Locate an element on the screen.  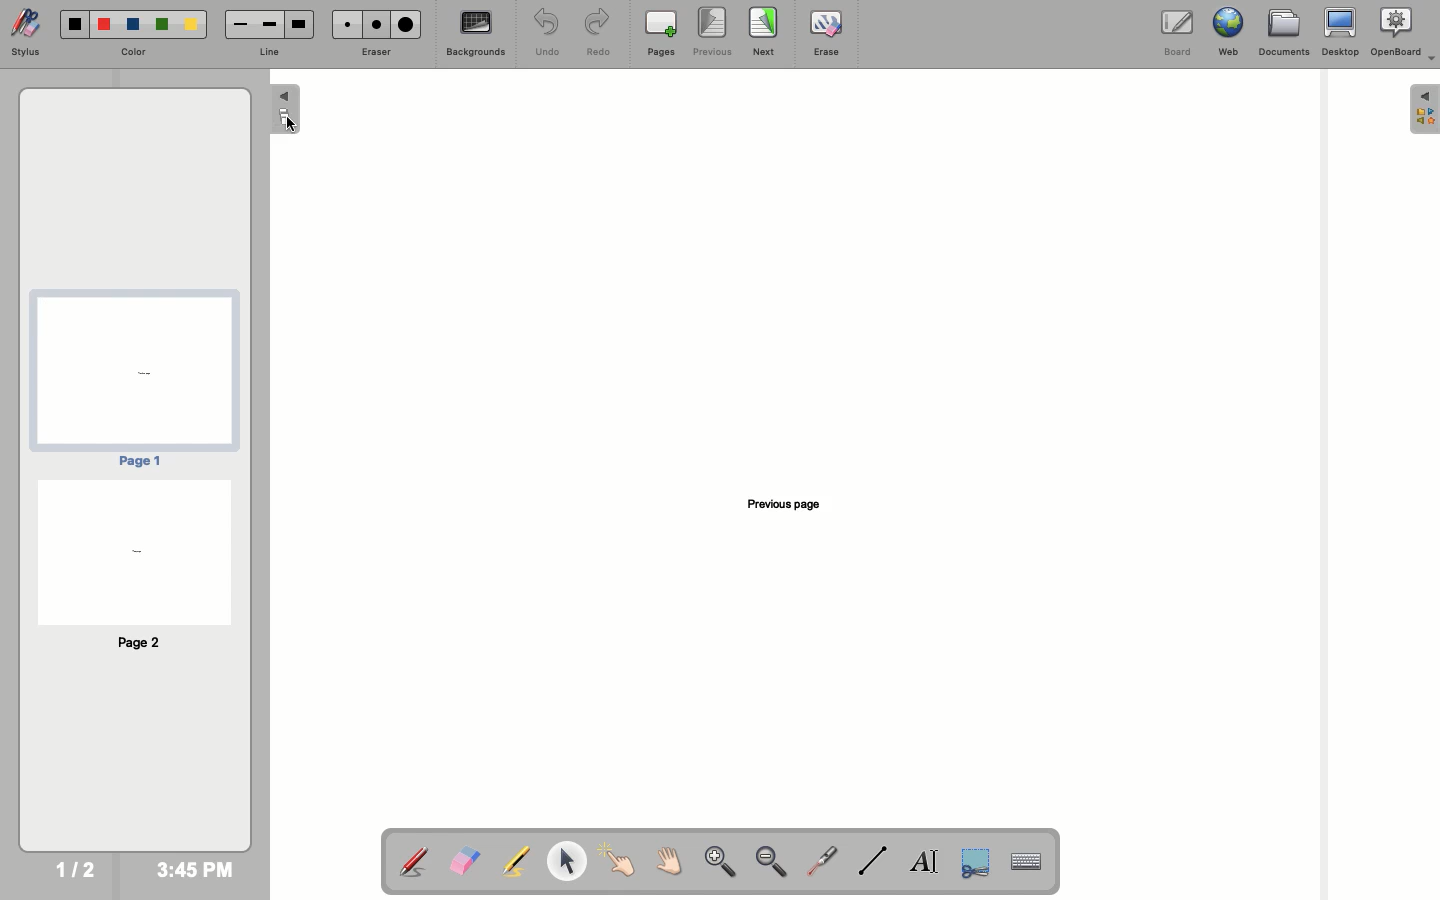
Next is located at coordinates (764, 31).